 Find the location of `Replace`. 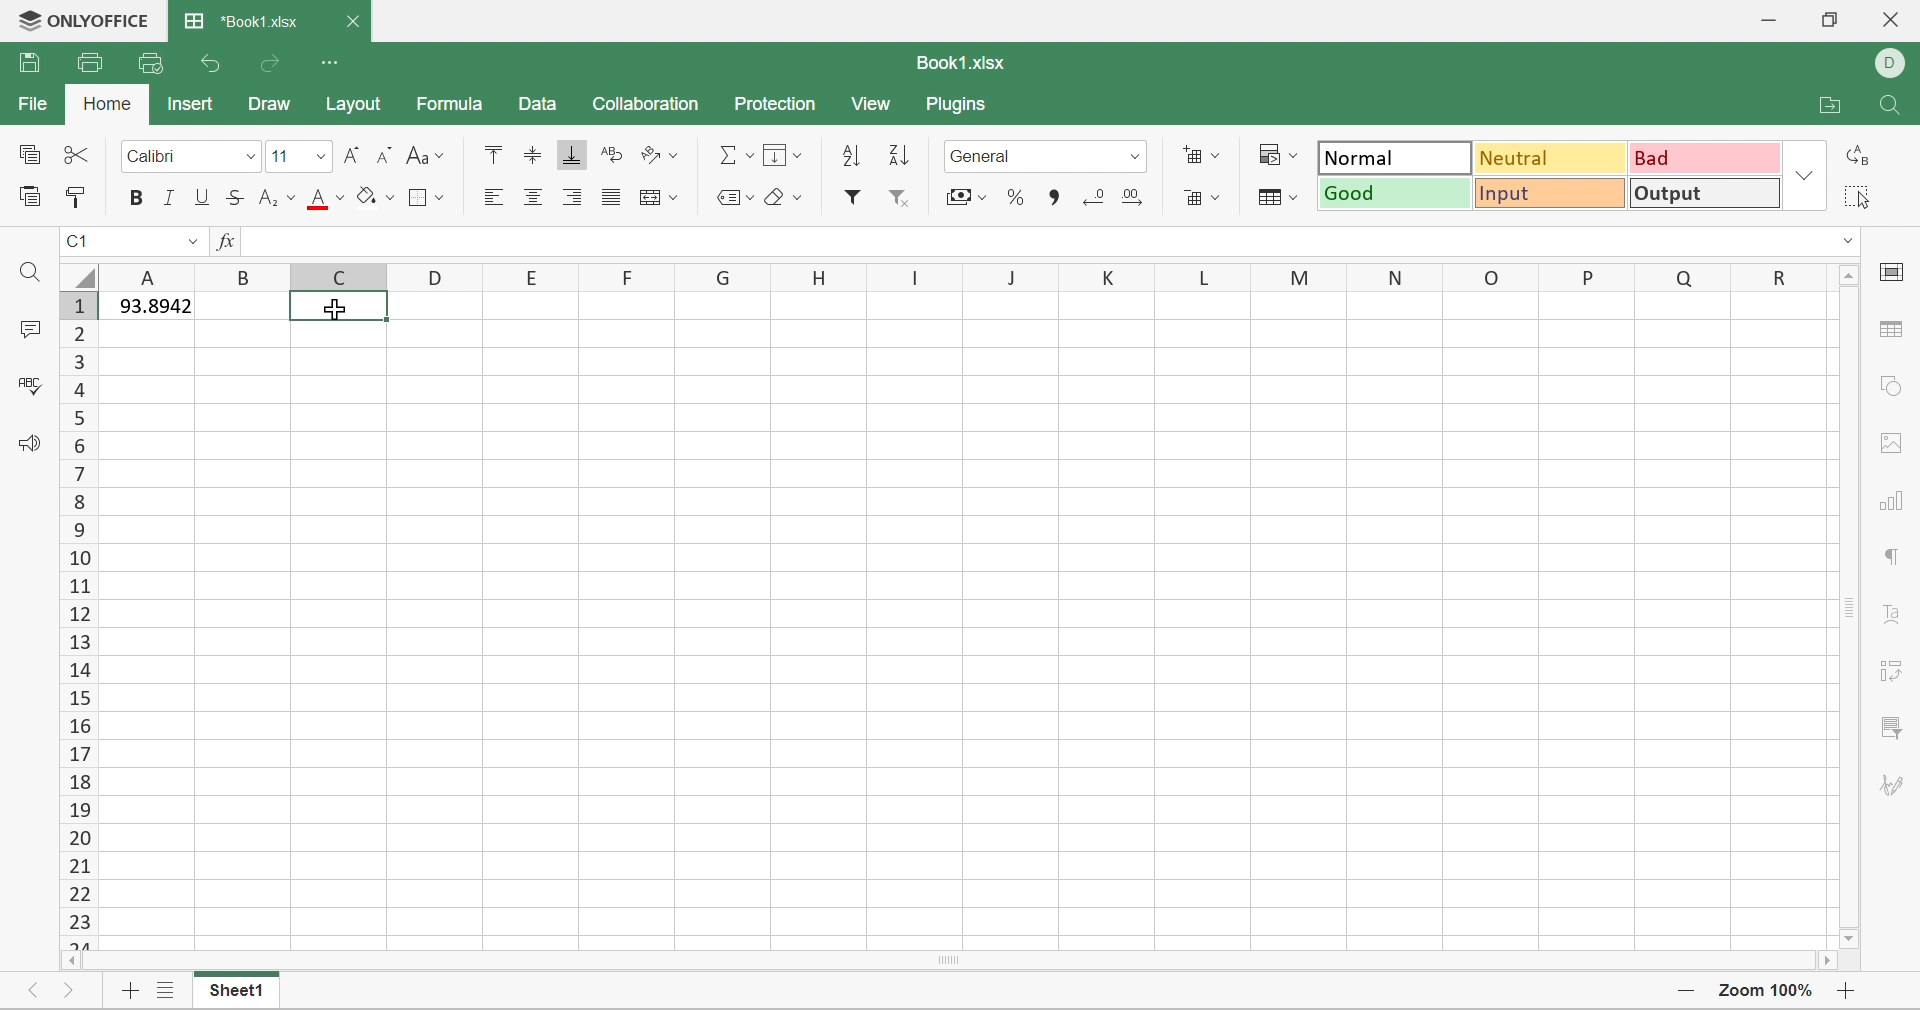

Replace is located at coordinates (1857, 157).